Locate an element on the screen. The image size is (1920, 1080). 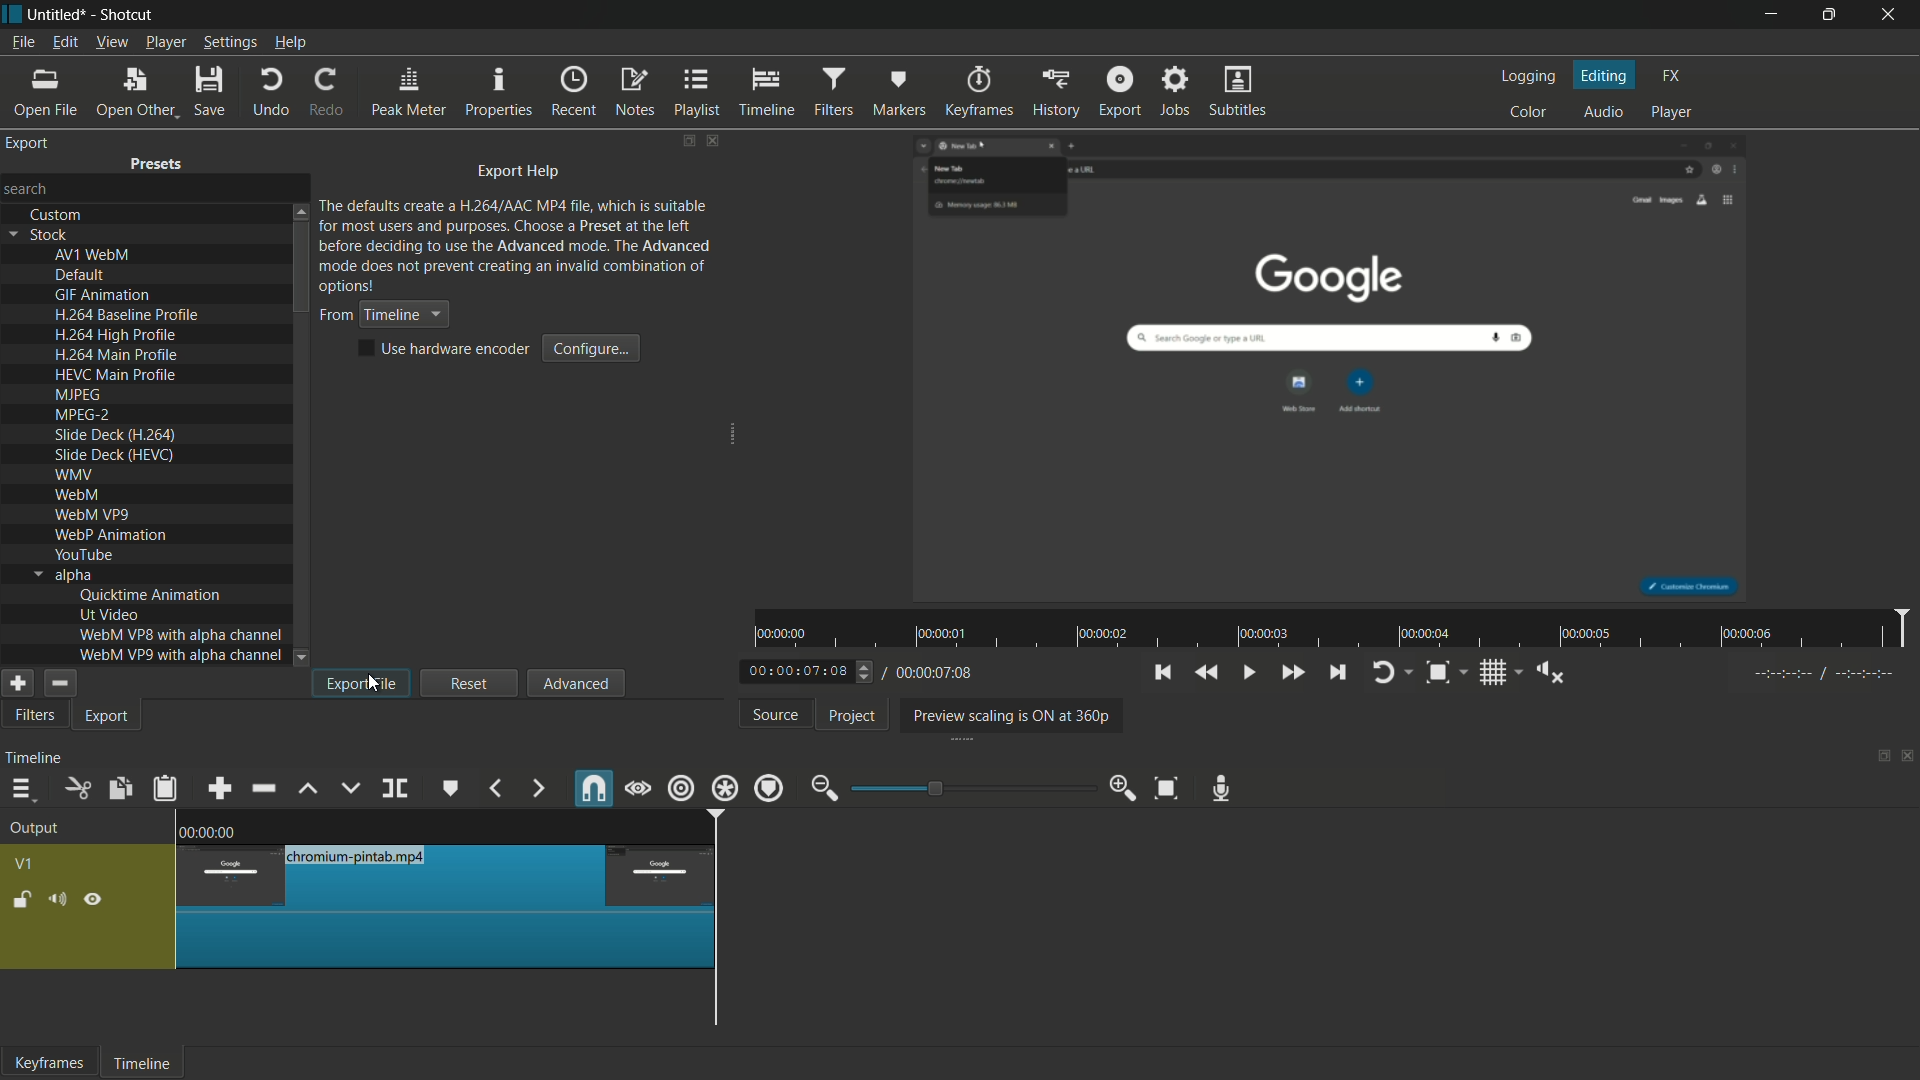
output is located at coordinates (40, 829).